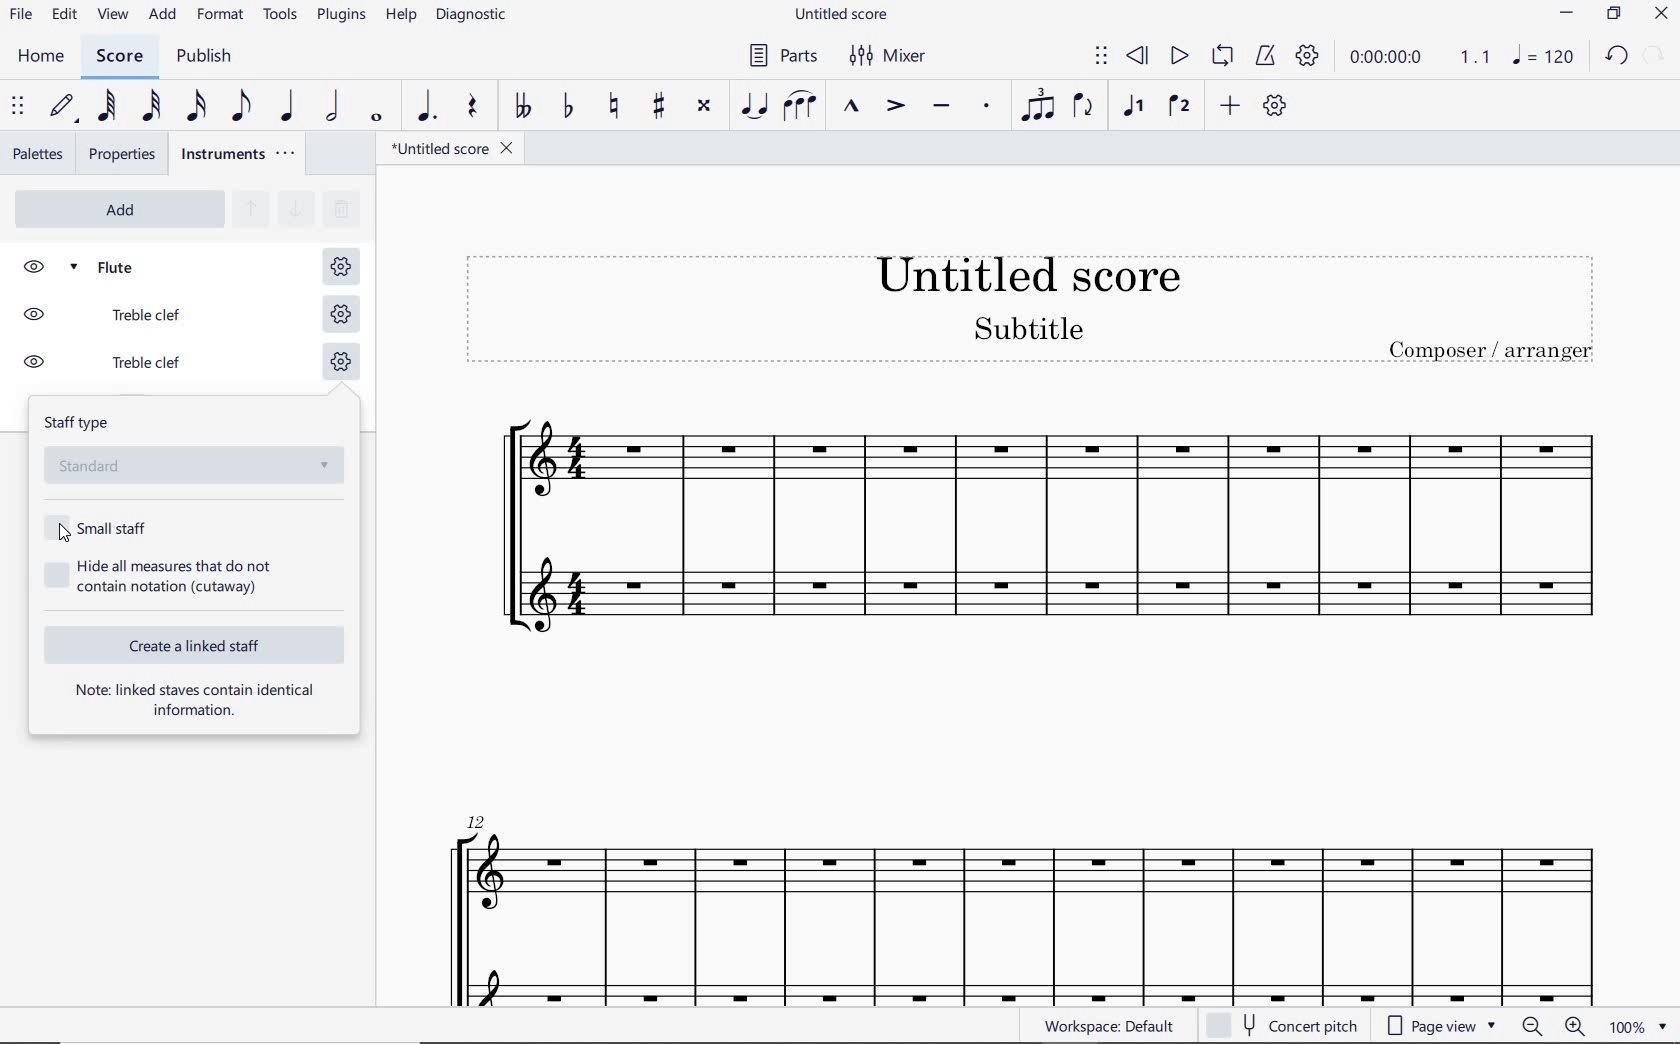  What do you see at coordinates (1047, 591) in the screenshot?
I see `OSSIA STAFF ADDED` at bounding box center [1047, 591].